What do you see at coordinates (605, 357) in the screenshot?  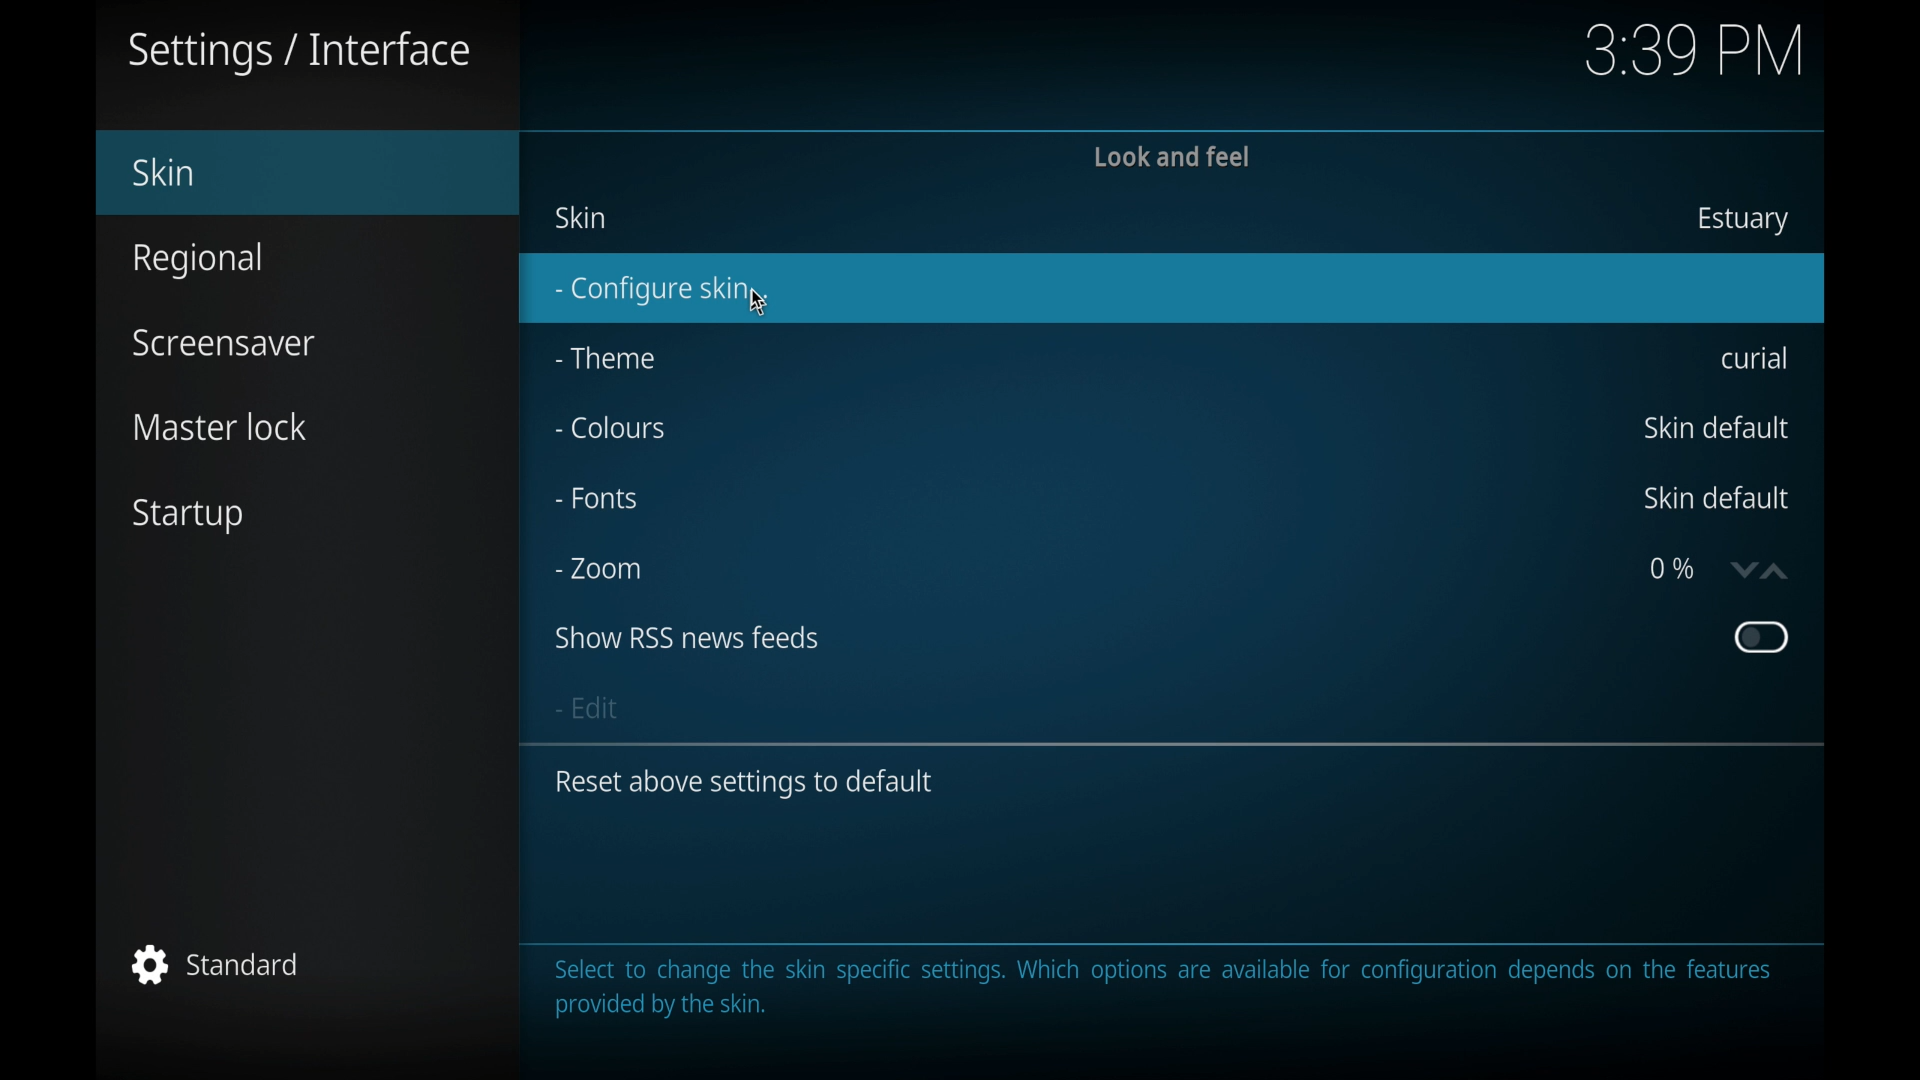 I see `theme` at bounding box center [605, 357].